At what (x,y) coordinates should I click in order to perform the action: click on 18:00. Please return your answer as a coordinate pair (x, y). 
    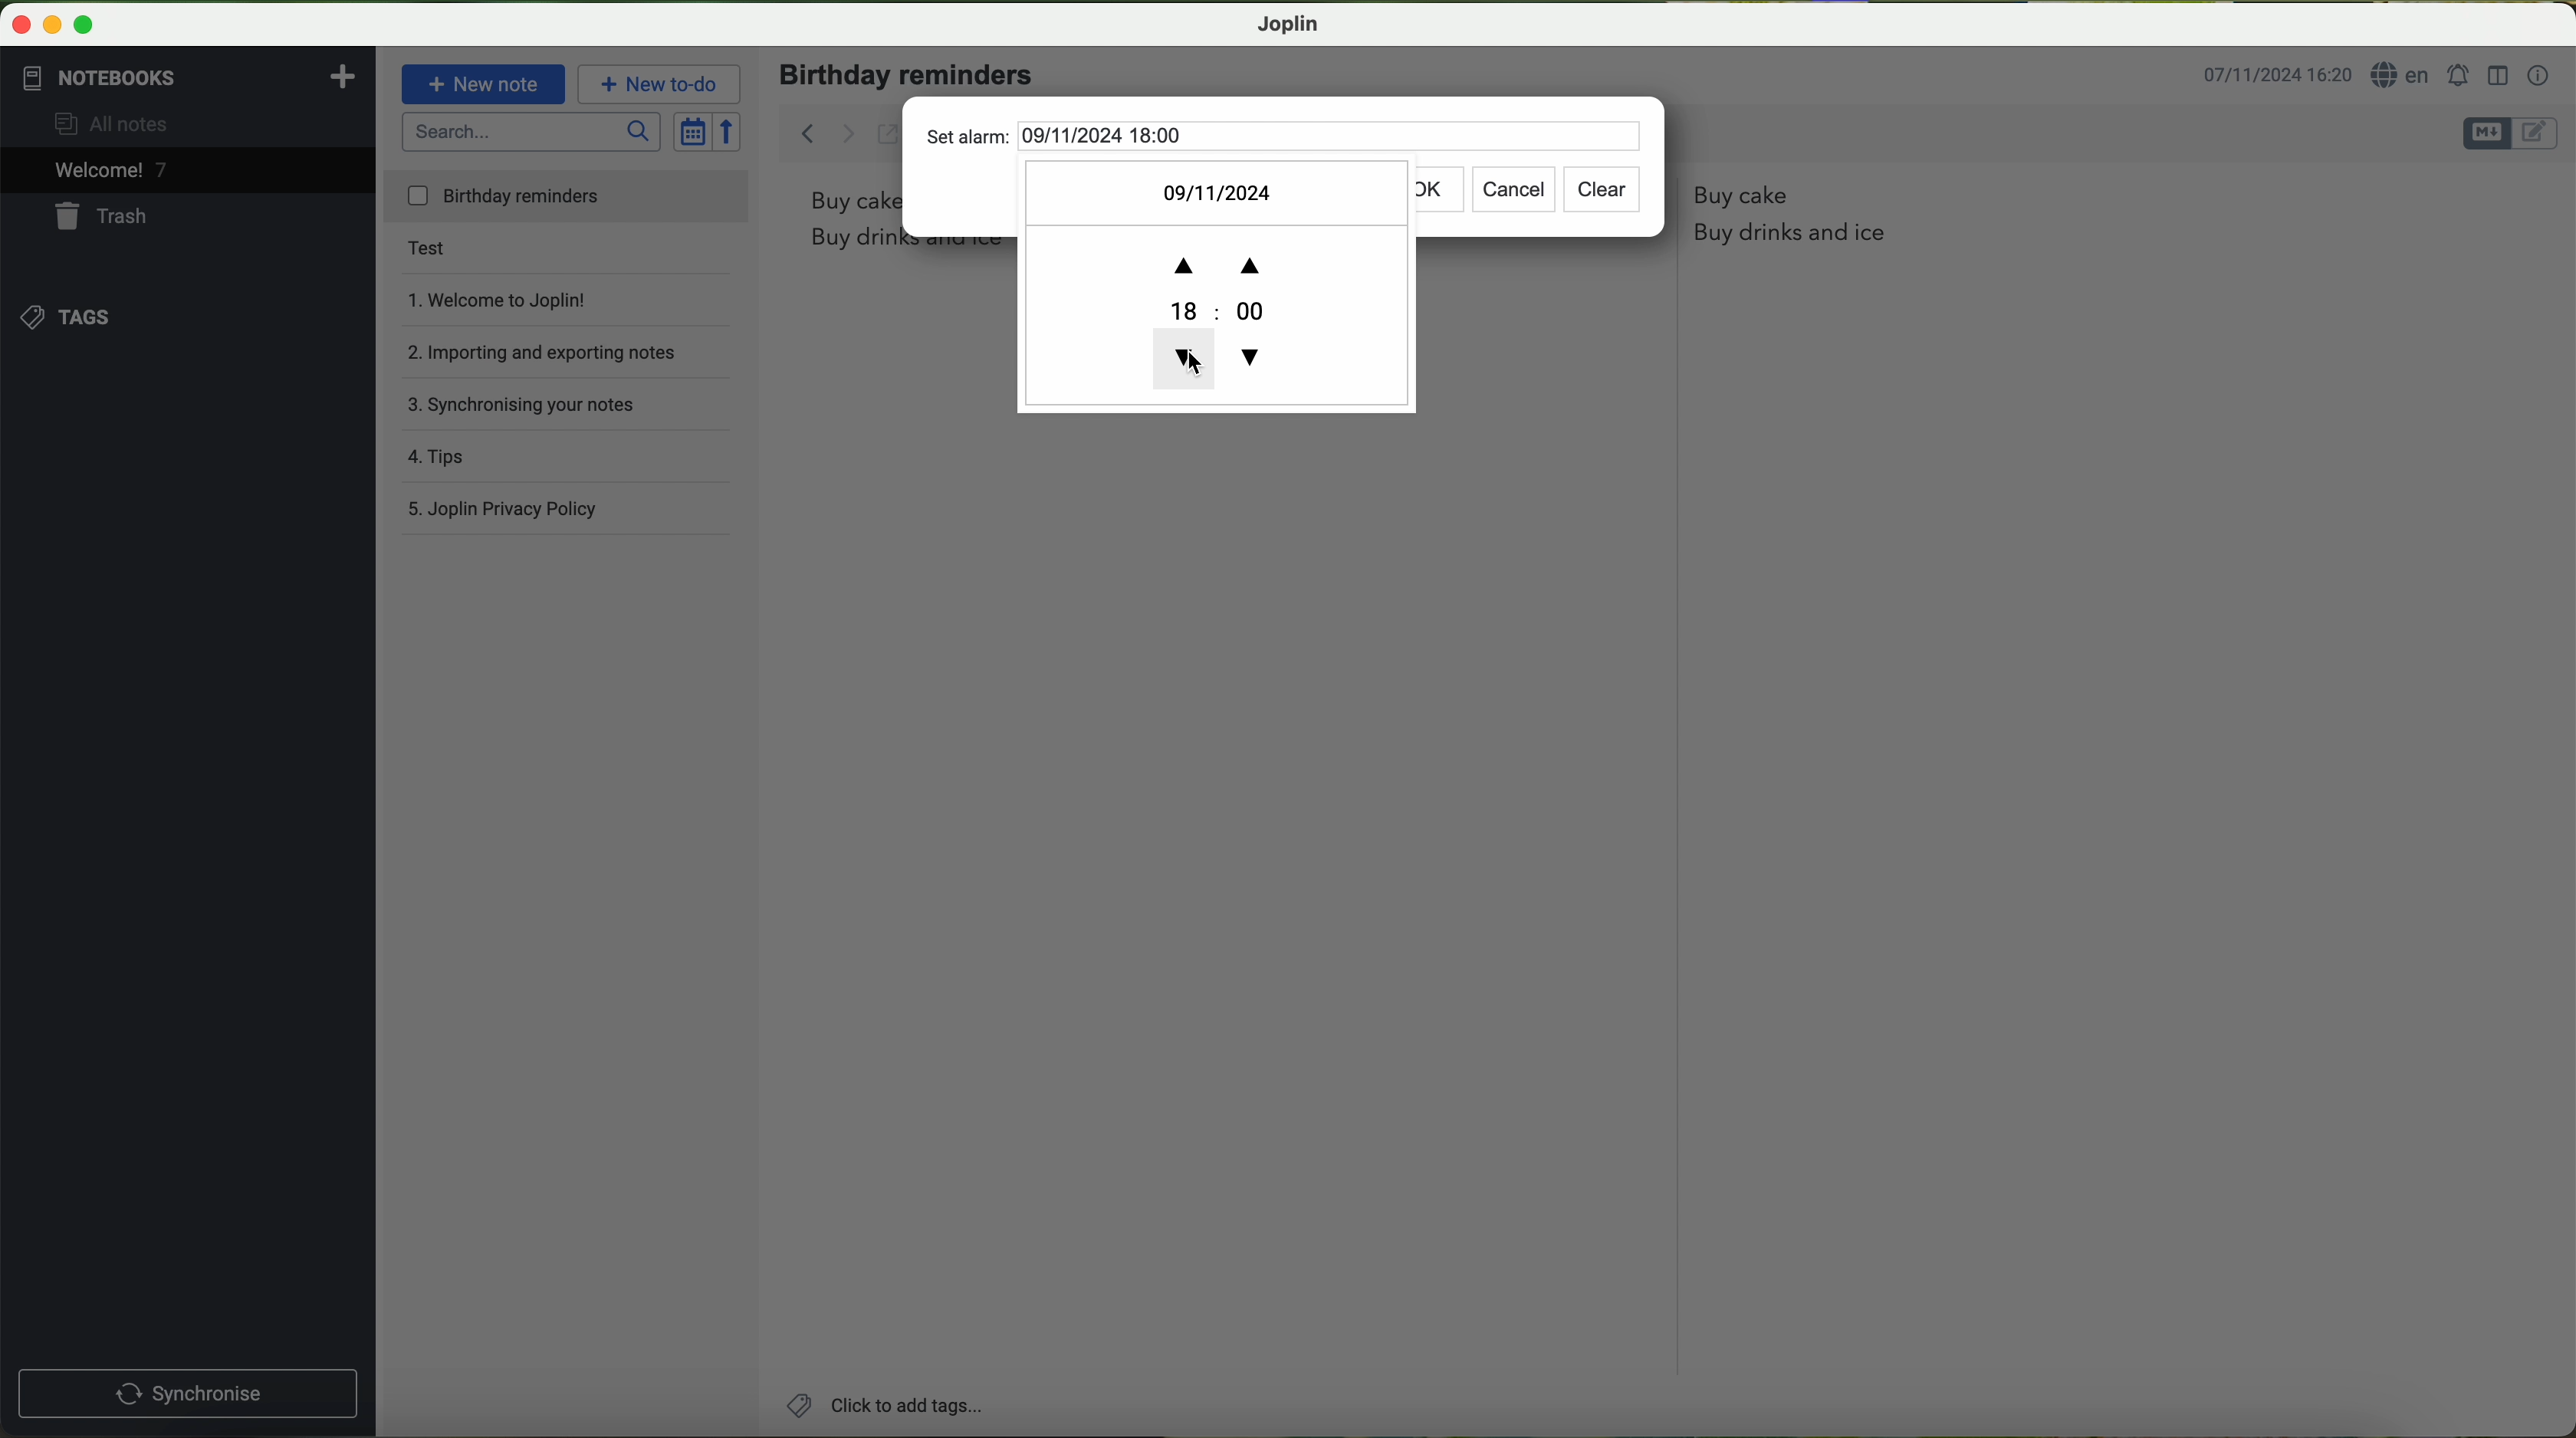
    Looking at the image, I should click on (1253, 308).